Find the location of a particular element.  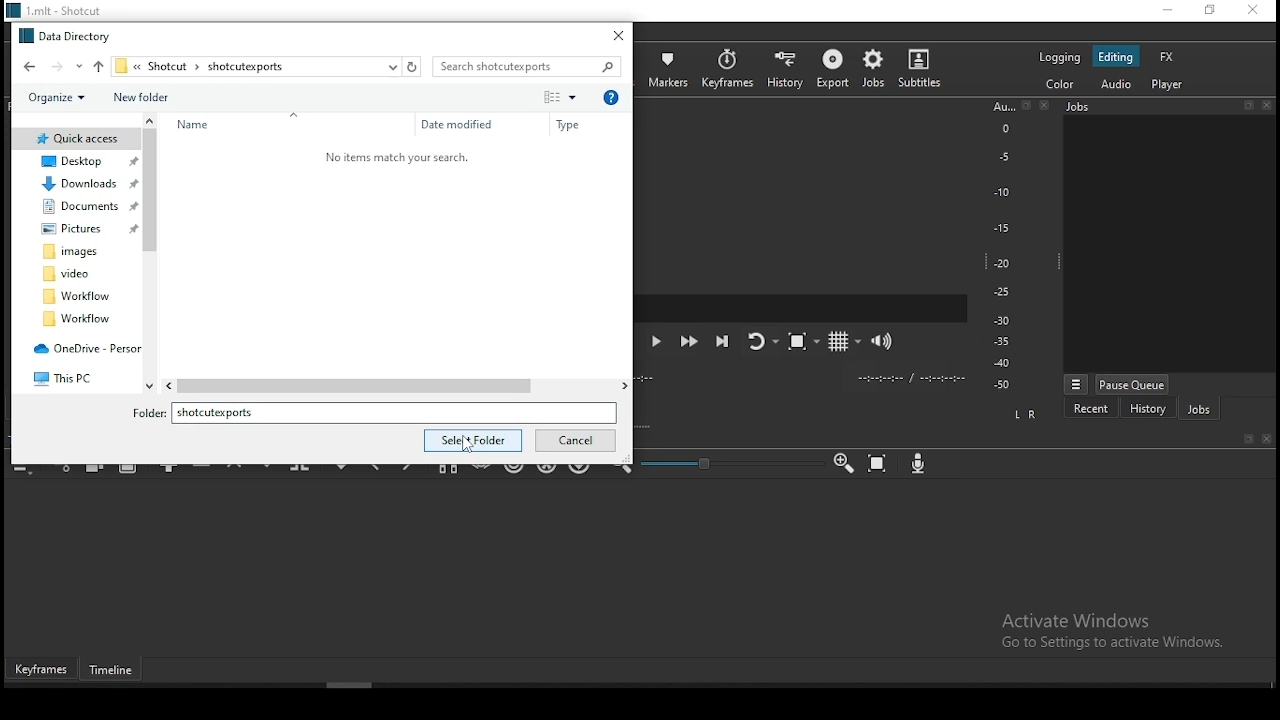

local folder is located at coordinates (70, 375).